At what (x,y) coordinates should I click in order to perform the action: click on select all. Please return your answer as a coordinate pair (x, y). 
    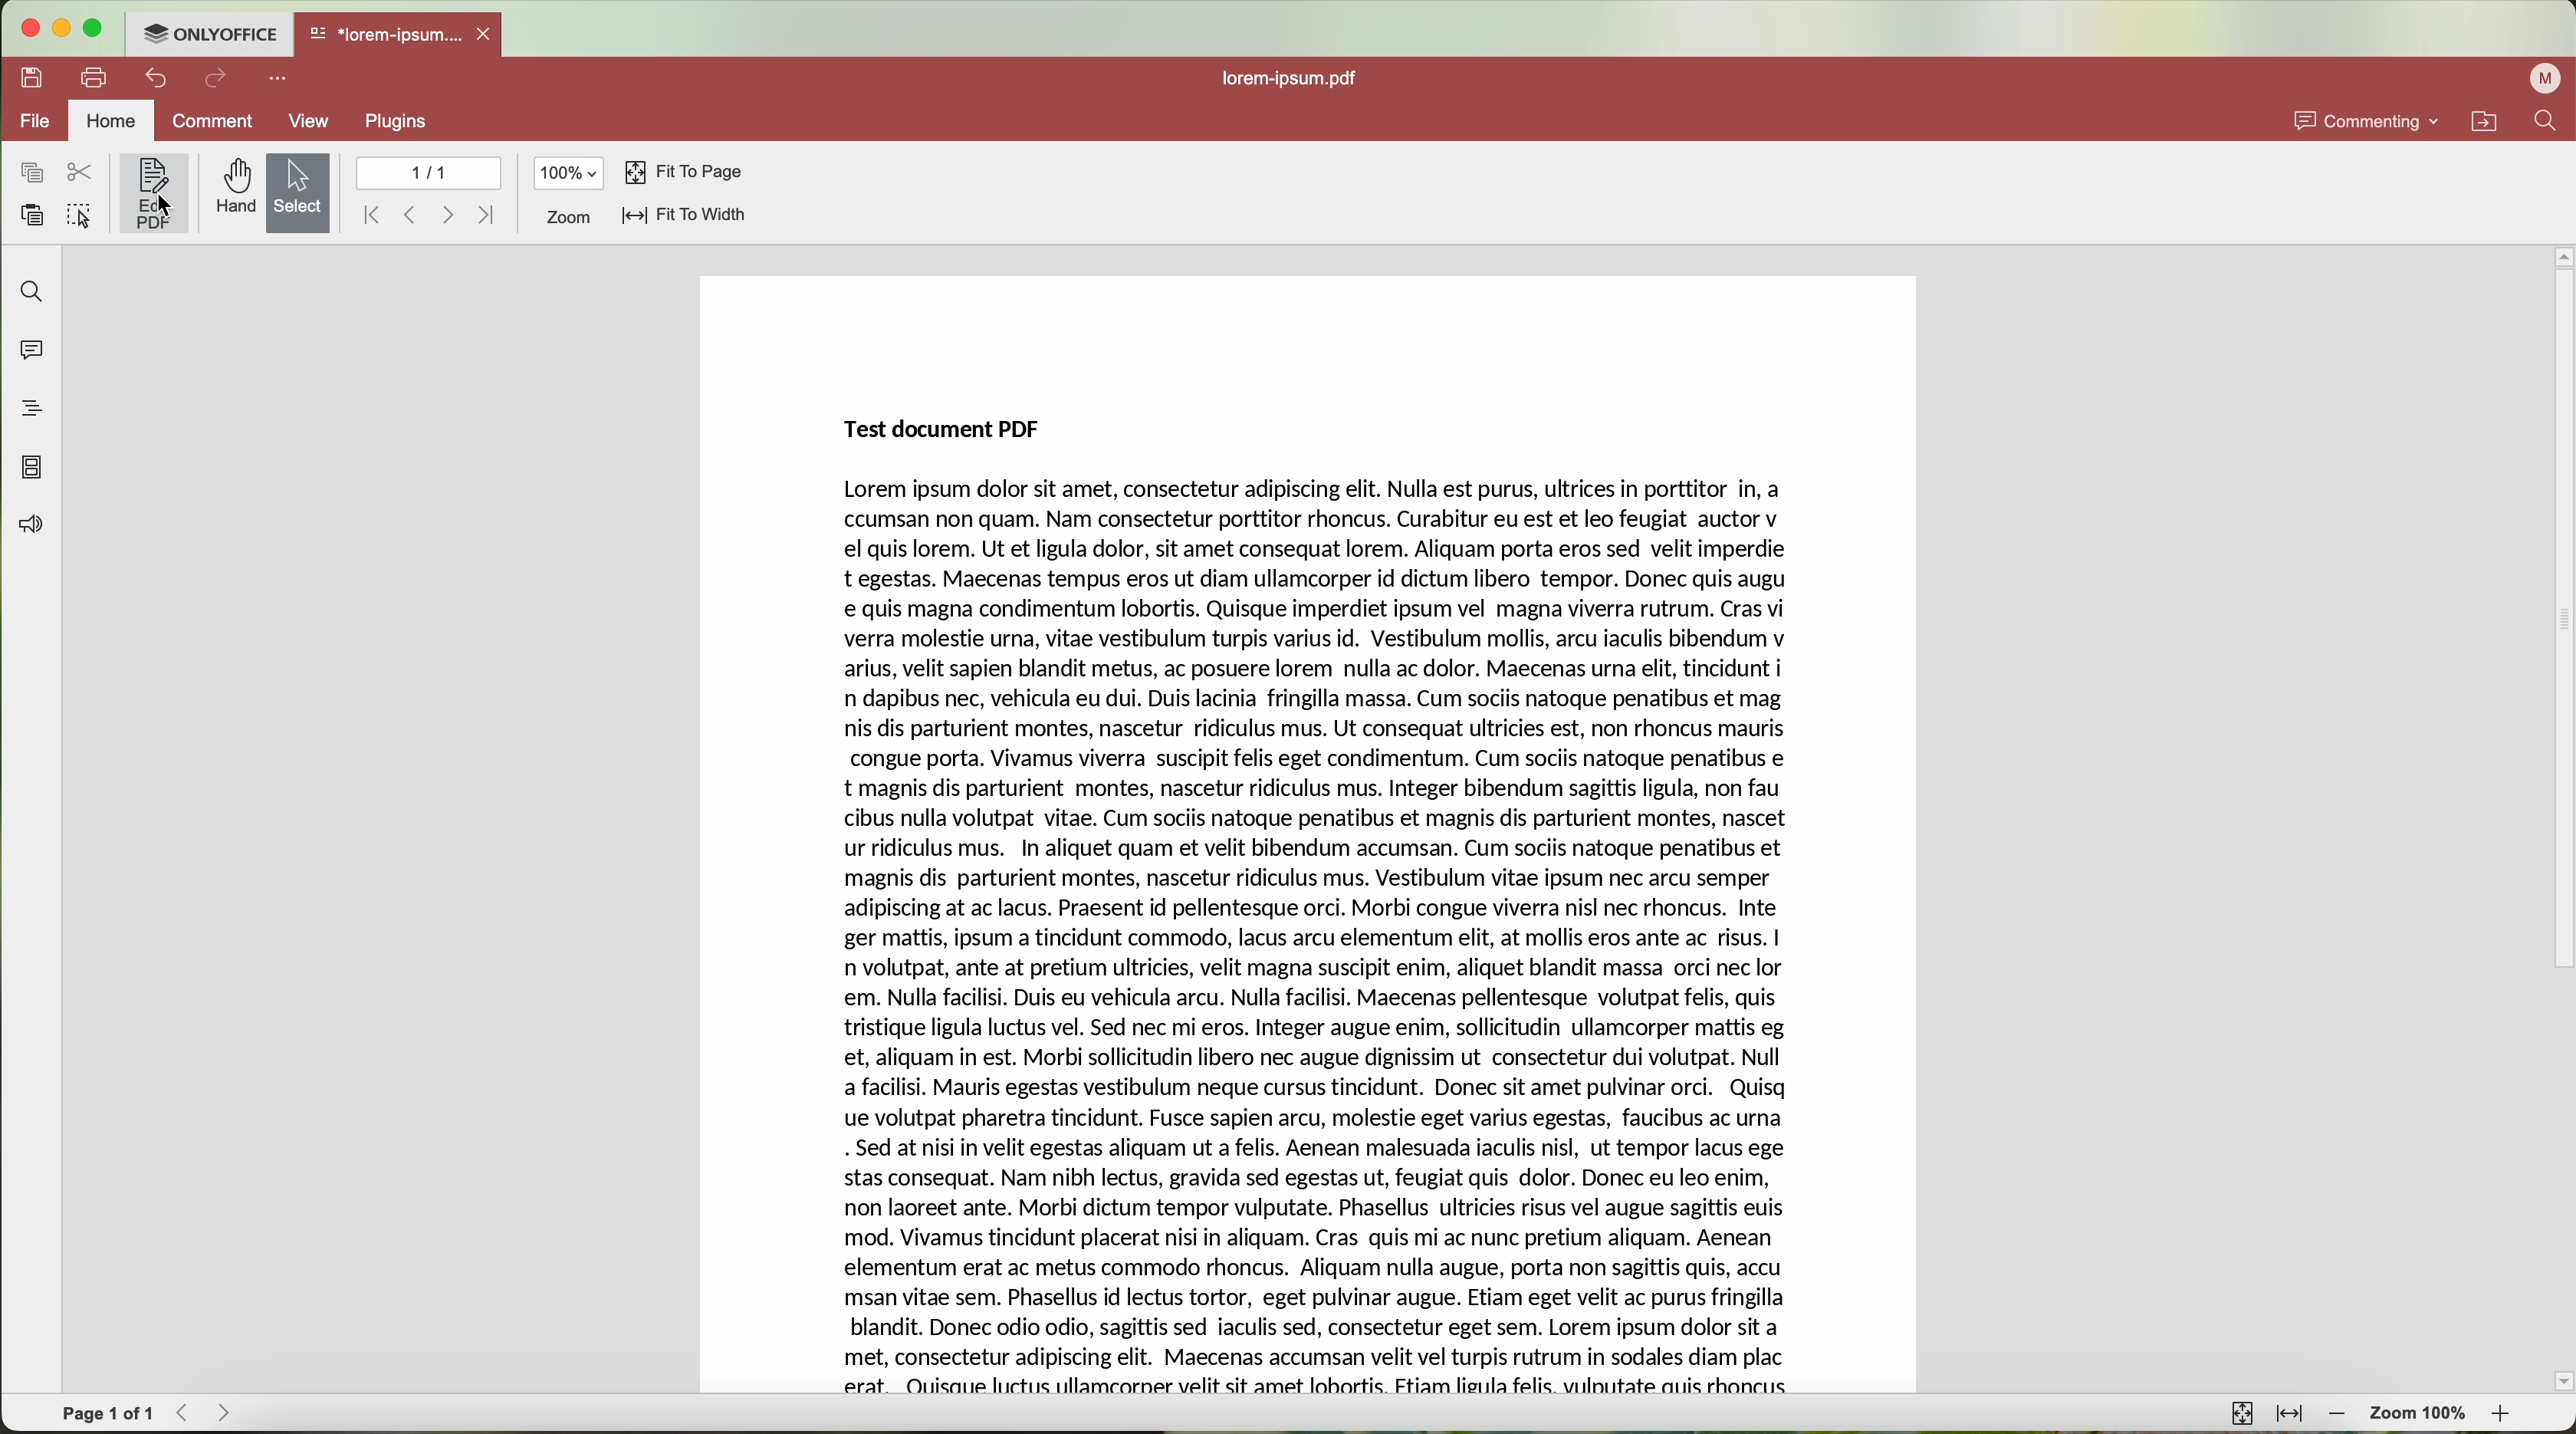
    Looking at the image, I should click on (79, 218).